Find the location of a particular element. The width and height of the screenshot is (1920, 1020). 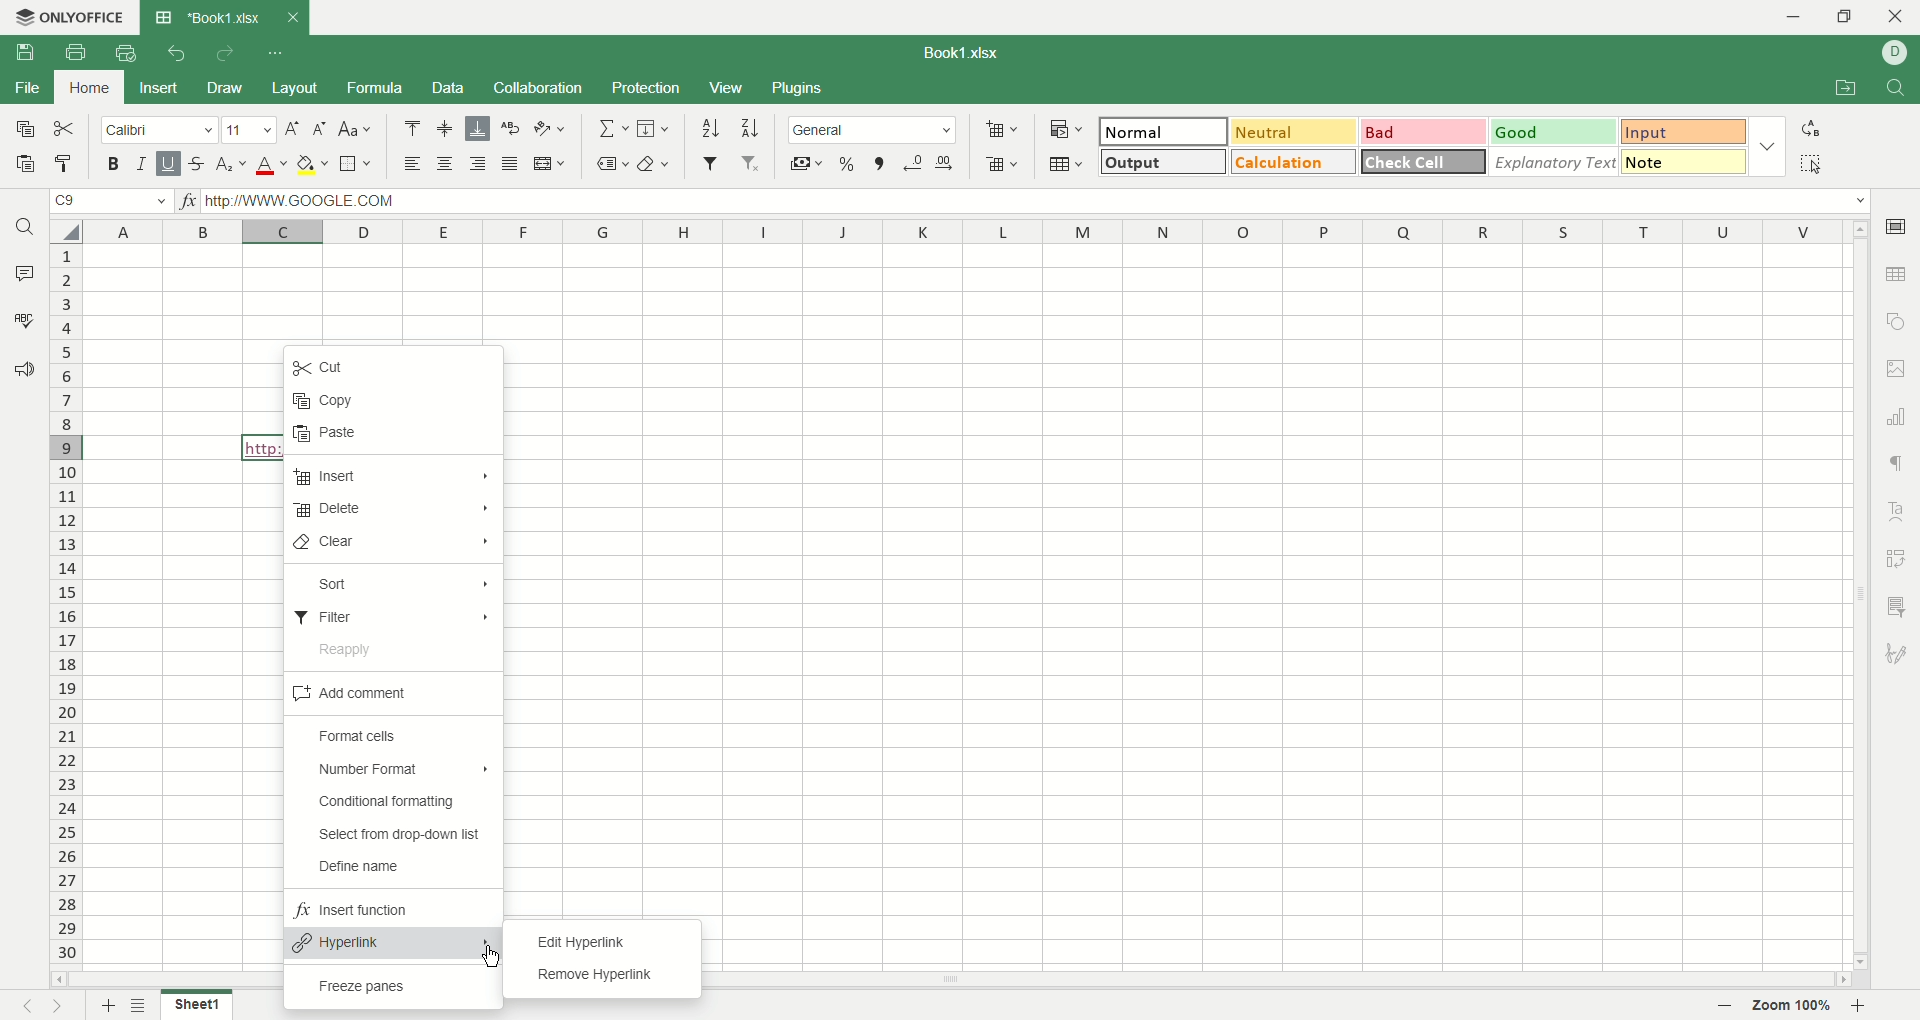

minimize is located at coordinates (1800, 19).